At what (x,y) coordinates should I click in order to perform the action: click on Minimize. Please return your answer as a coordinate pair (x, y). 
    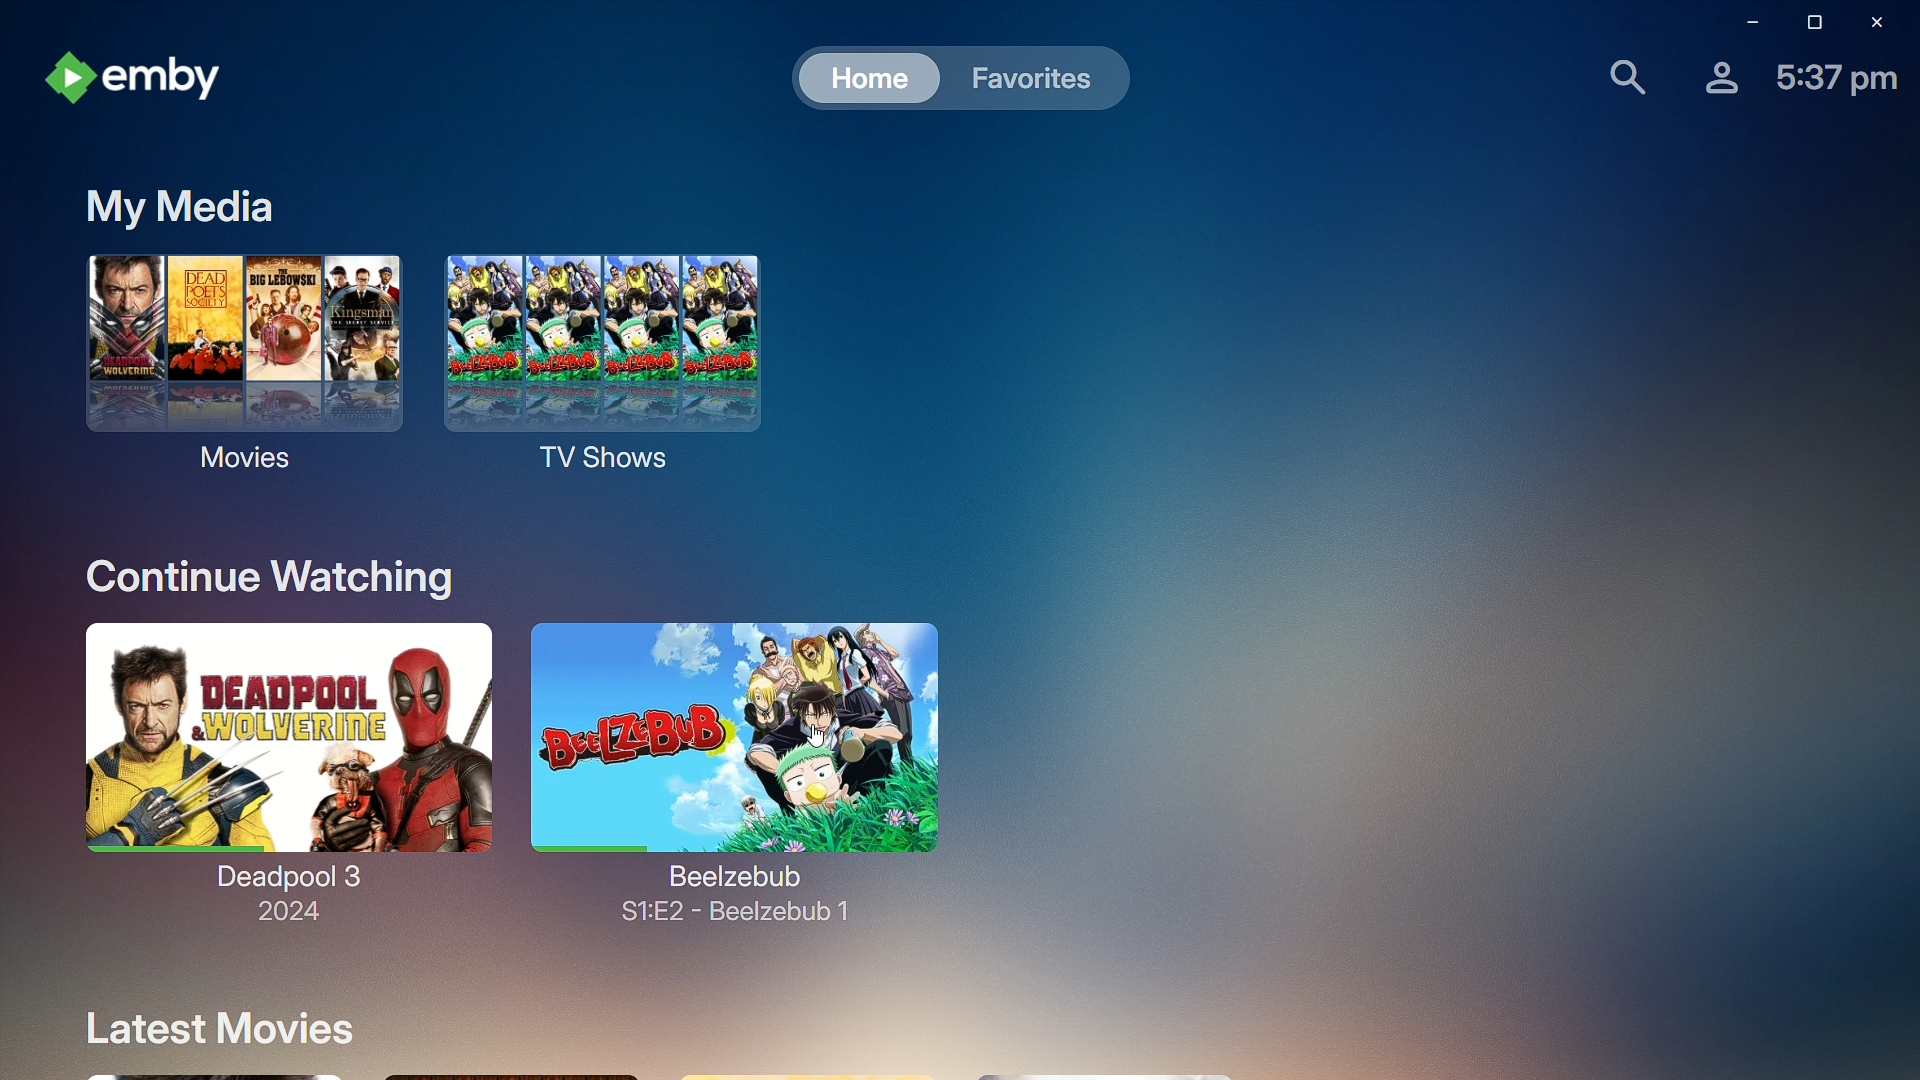
    Looking at the image, I should click on (1738, 23).